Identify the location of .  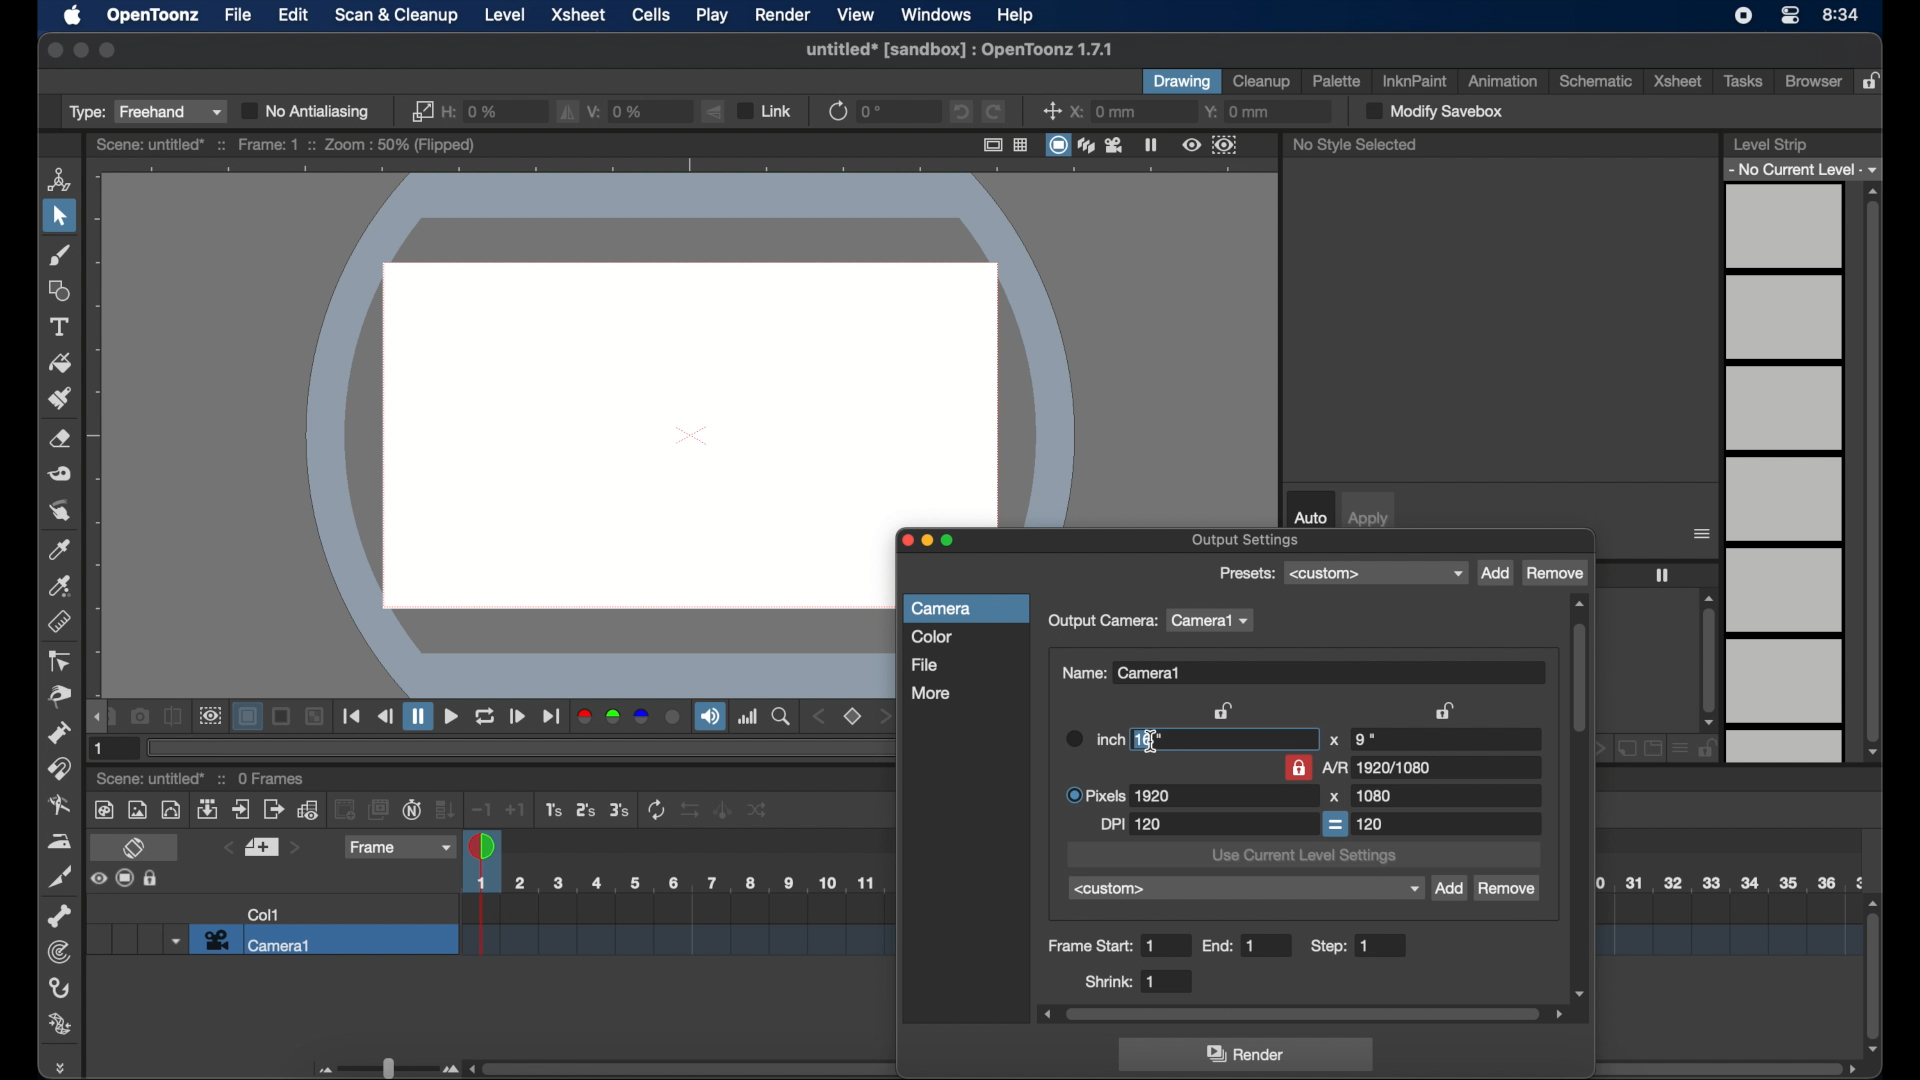
(485, 716).